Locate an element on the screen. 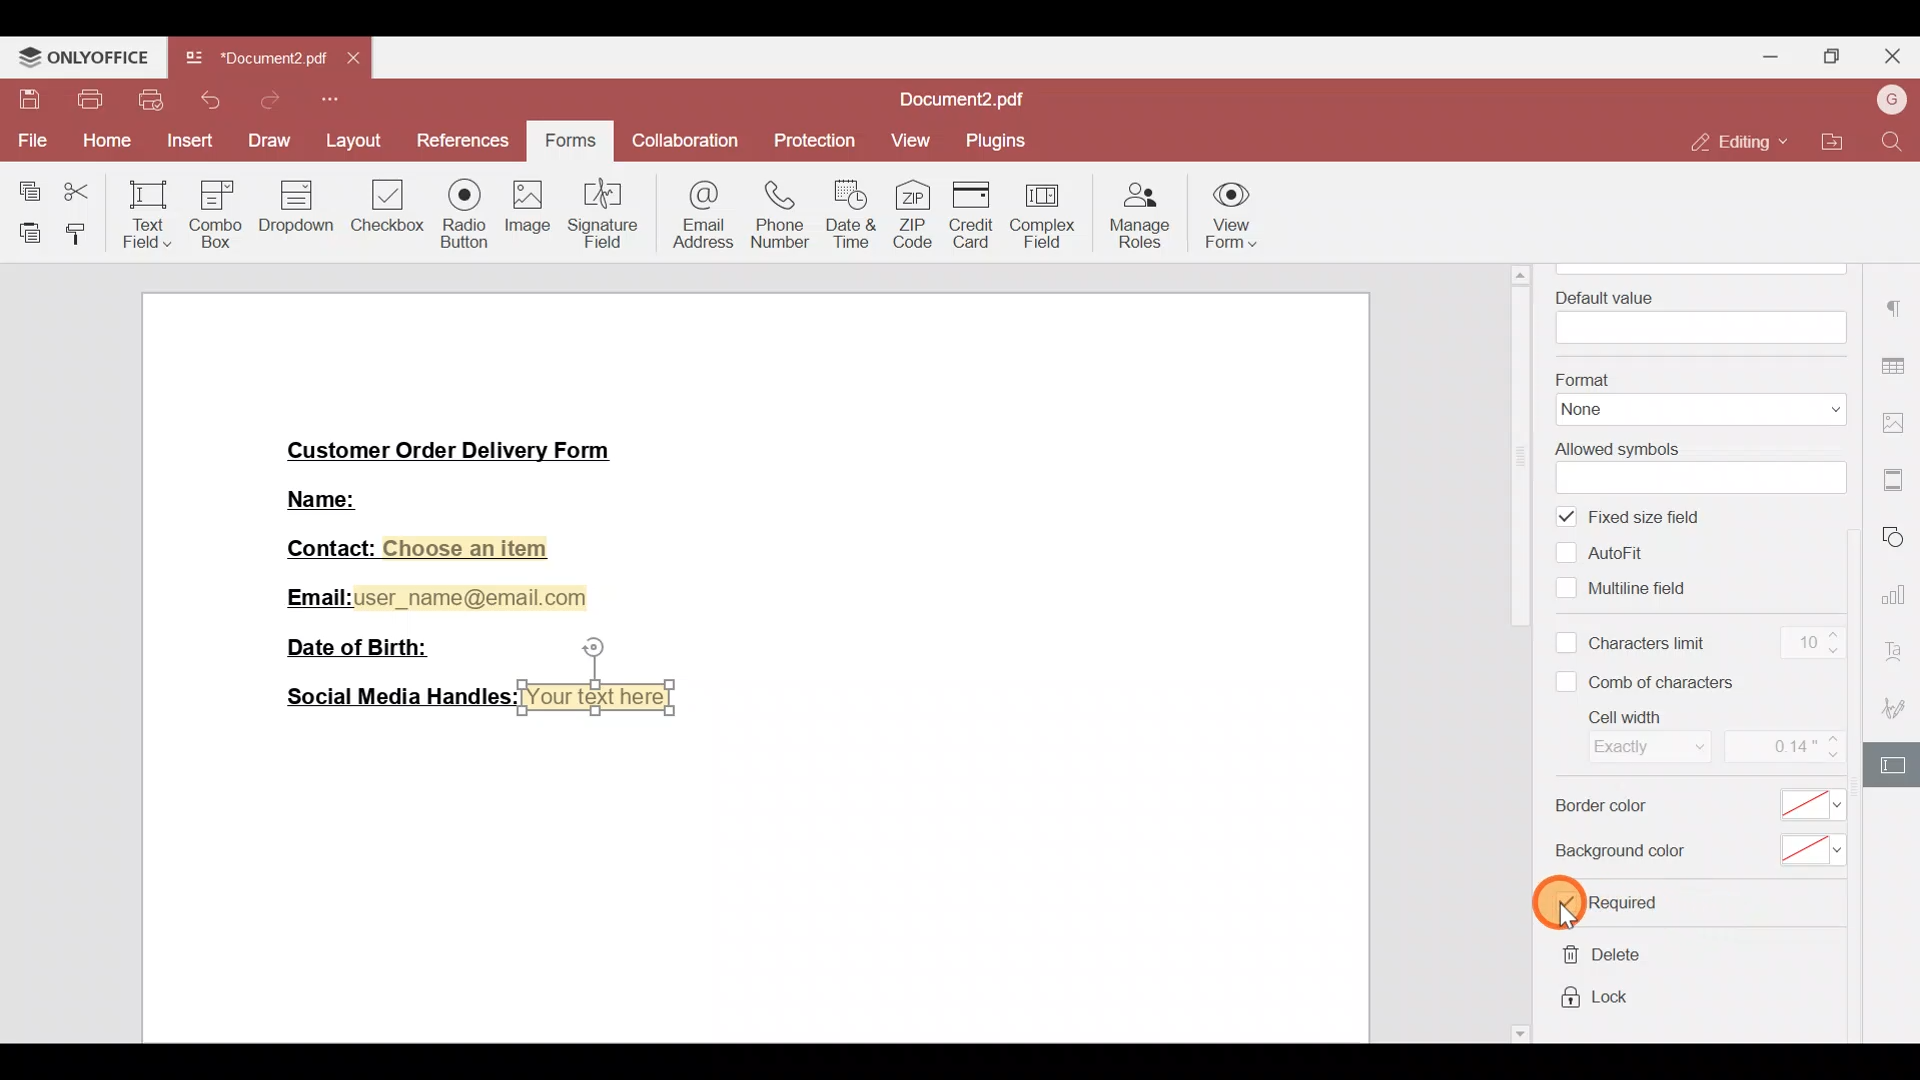  Save is located at coordinates (23, 100).